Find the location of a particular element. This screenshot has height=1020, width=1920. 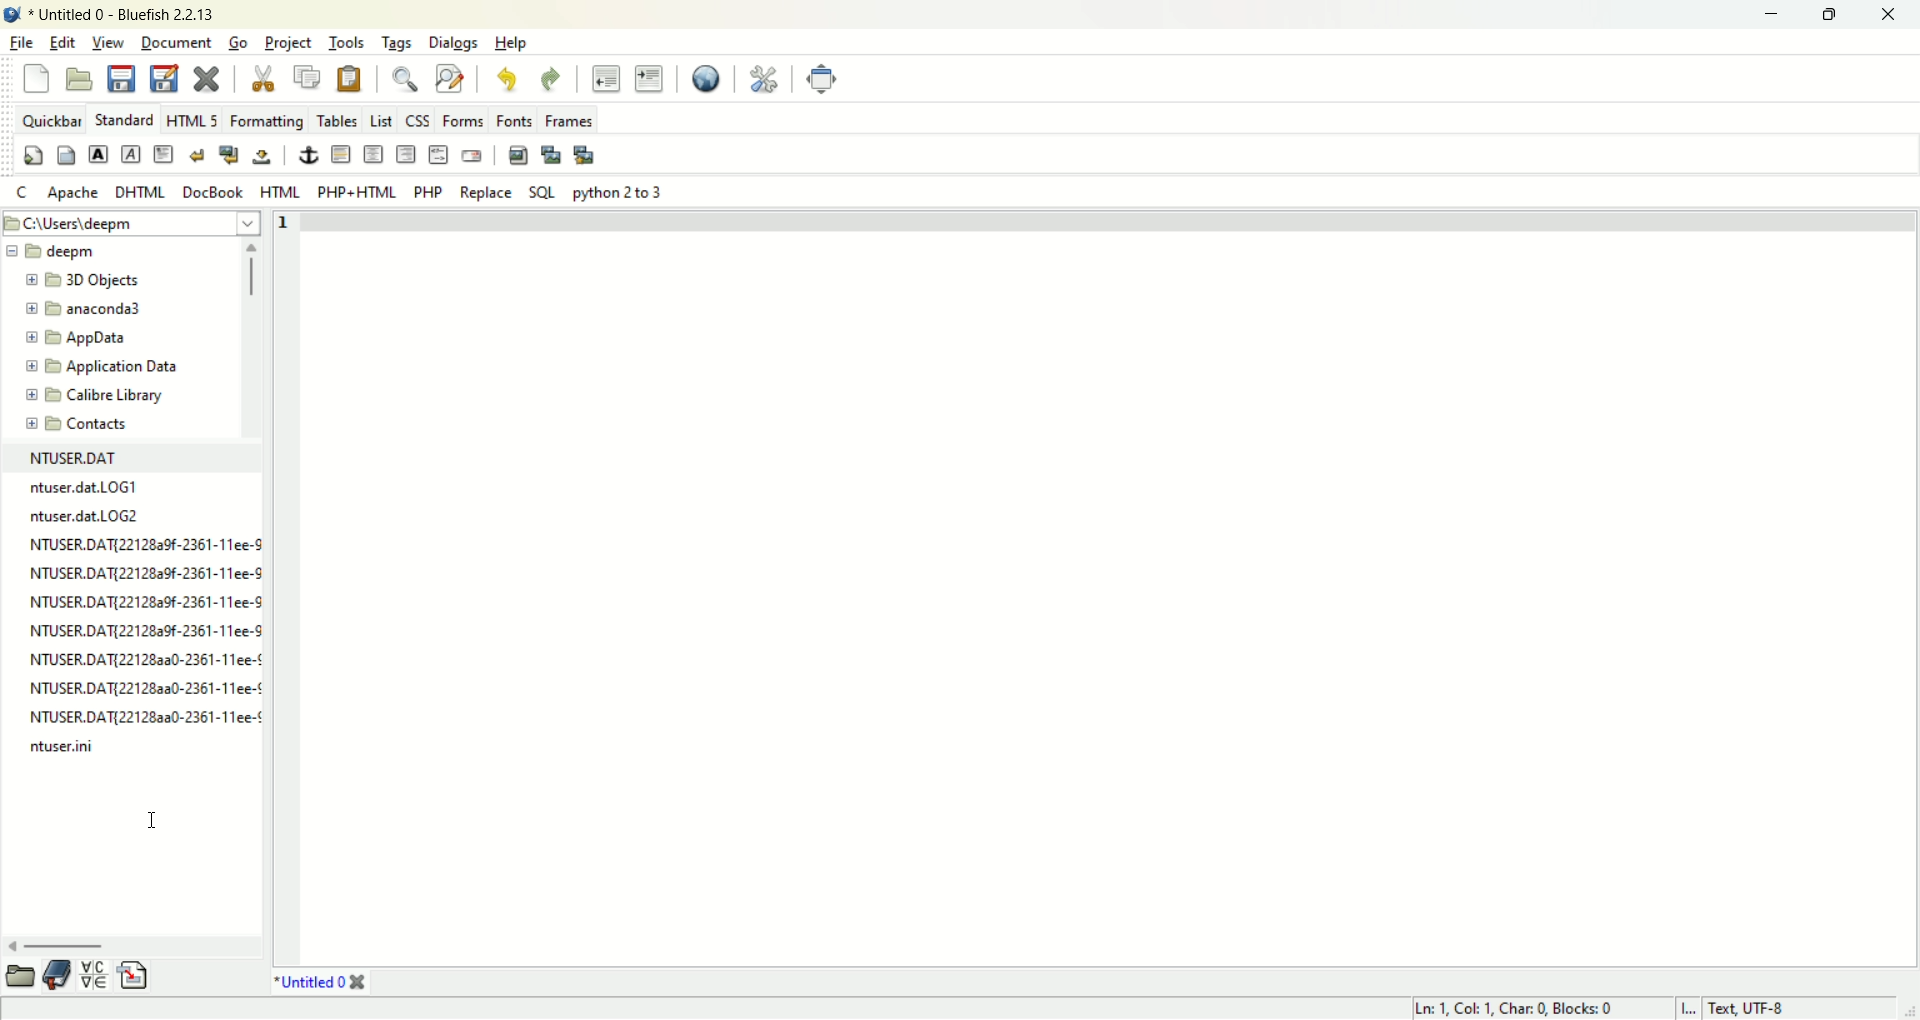

close is located at coordinates (211, 78).